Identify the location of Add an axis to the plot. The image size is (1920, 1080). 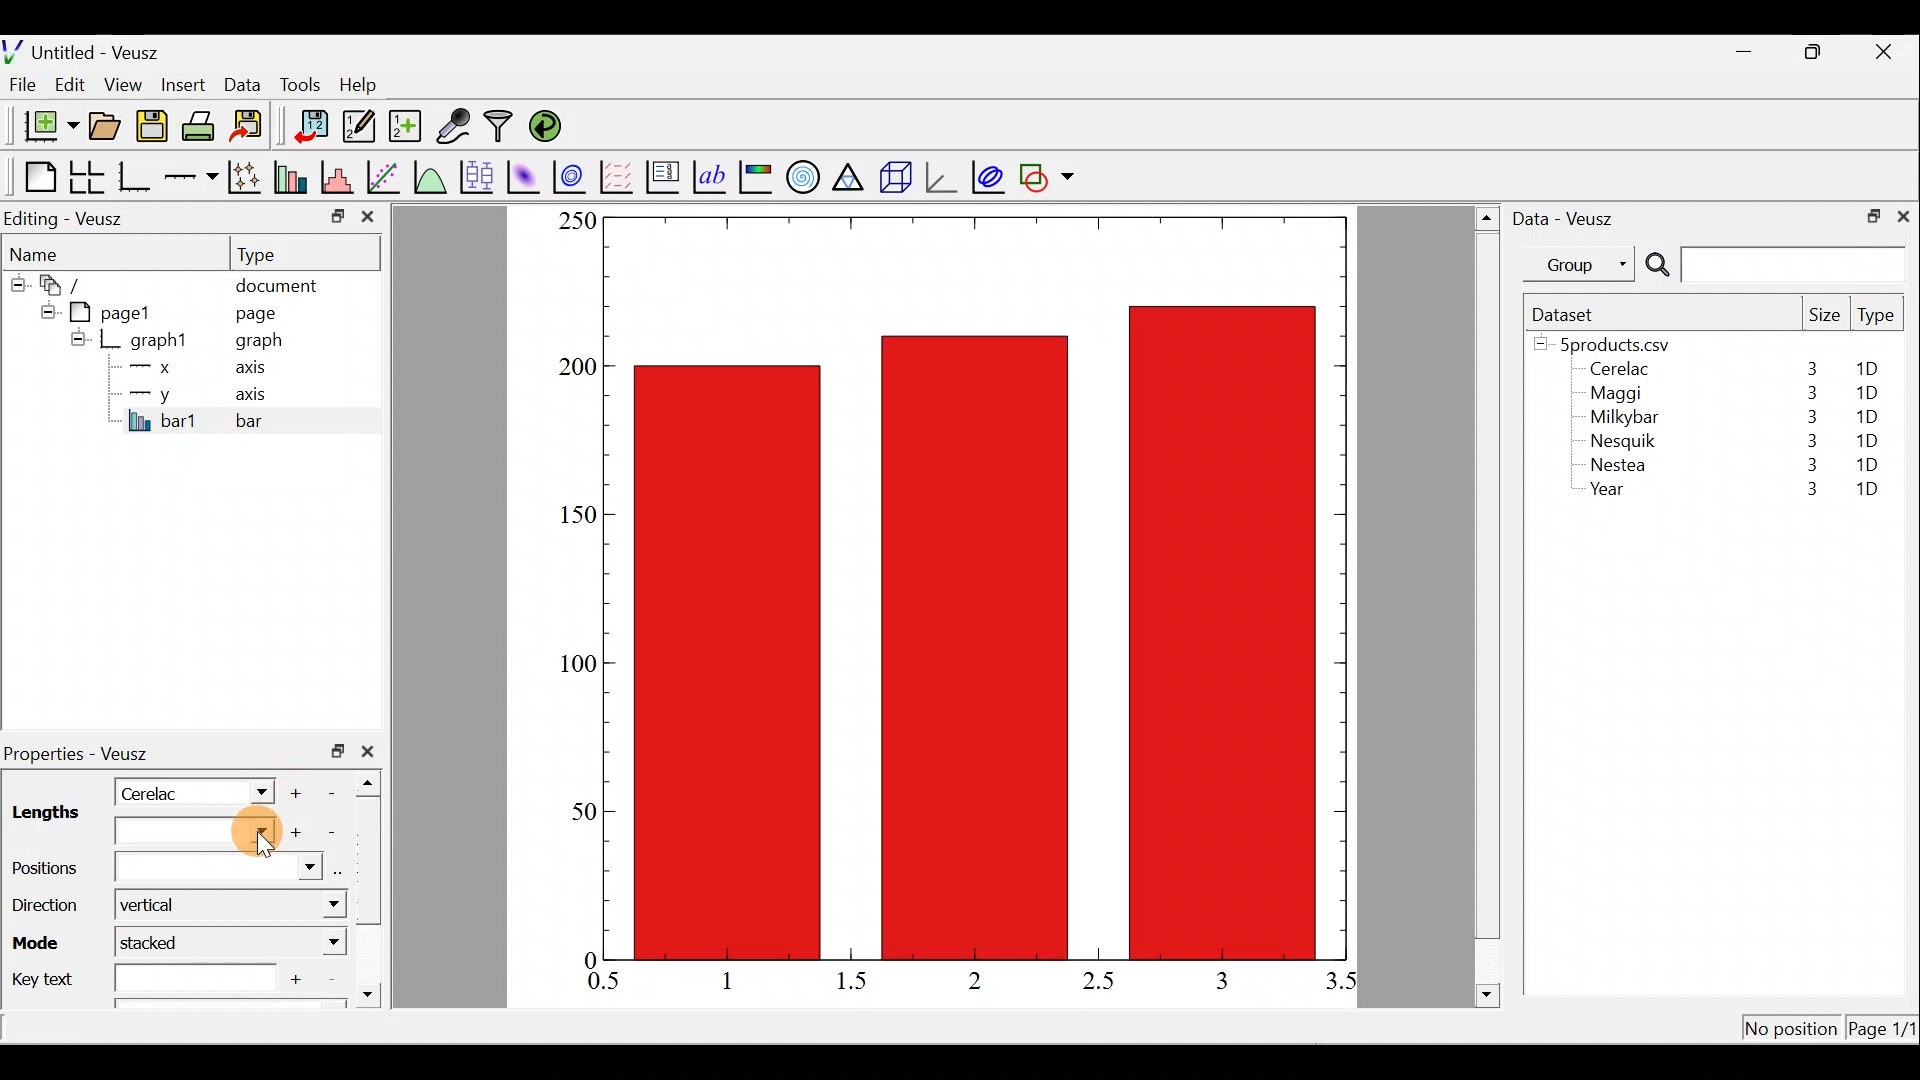
(195, 177).